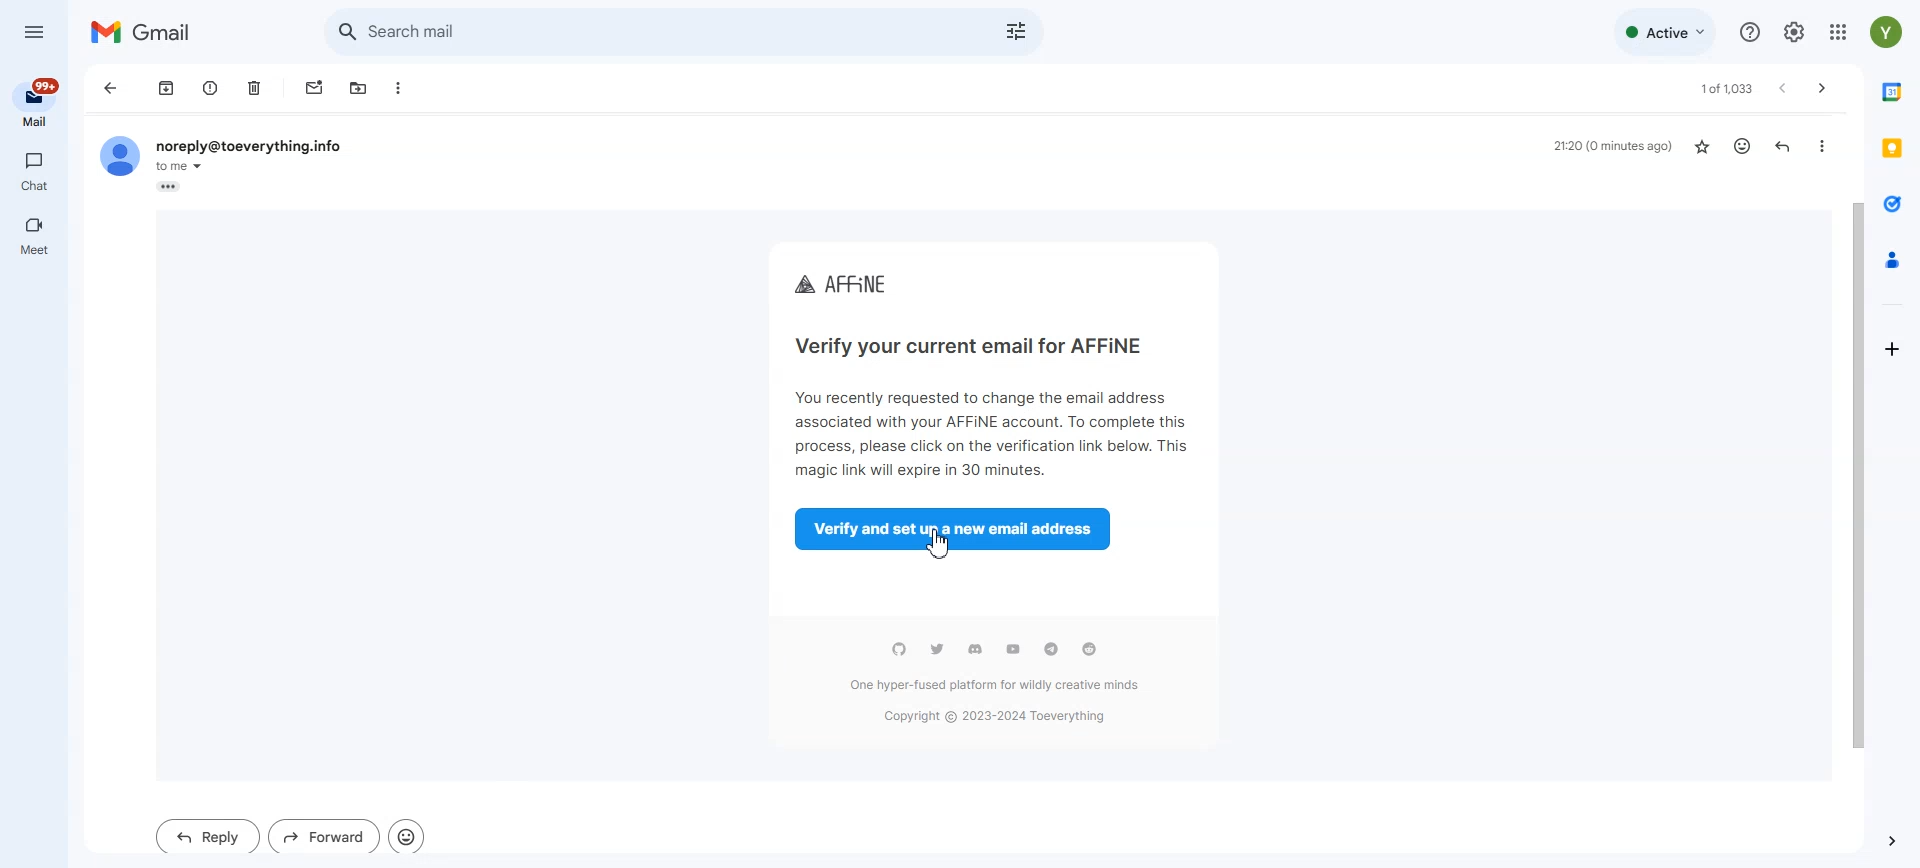 This screenshot has height=868, width=1920. I want to click on Report spam, so click(211, 89).